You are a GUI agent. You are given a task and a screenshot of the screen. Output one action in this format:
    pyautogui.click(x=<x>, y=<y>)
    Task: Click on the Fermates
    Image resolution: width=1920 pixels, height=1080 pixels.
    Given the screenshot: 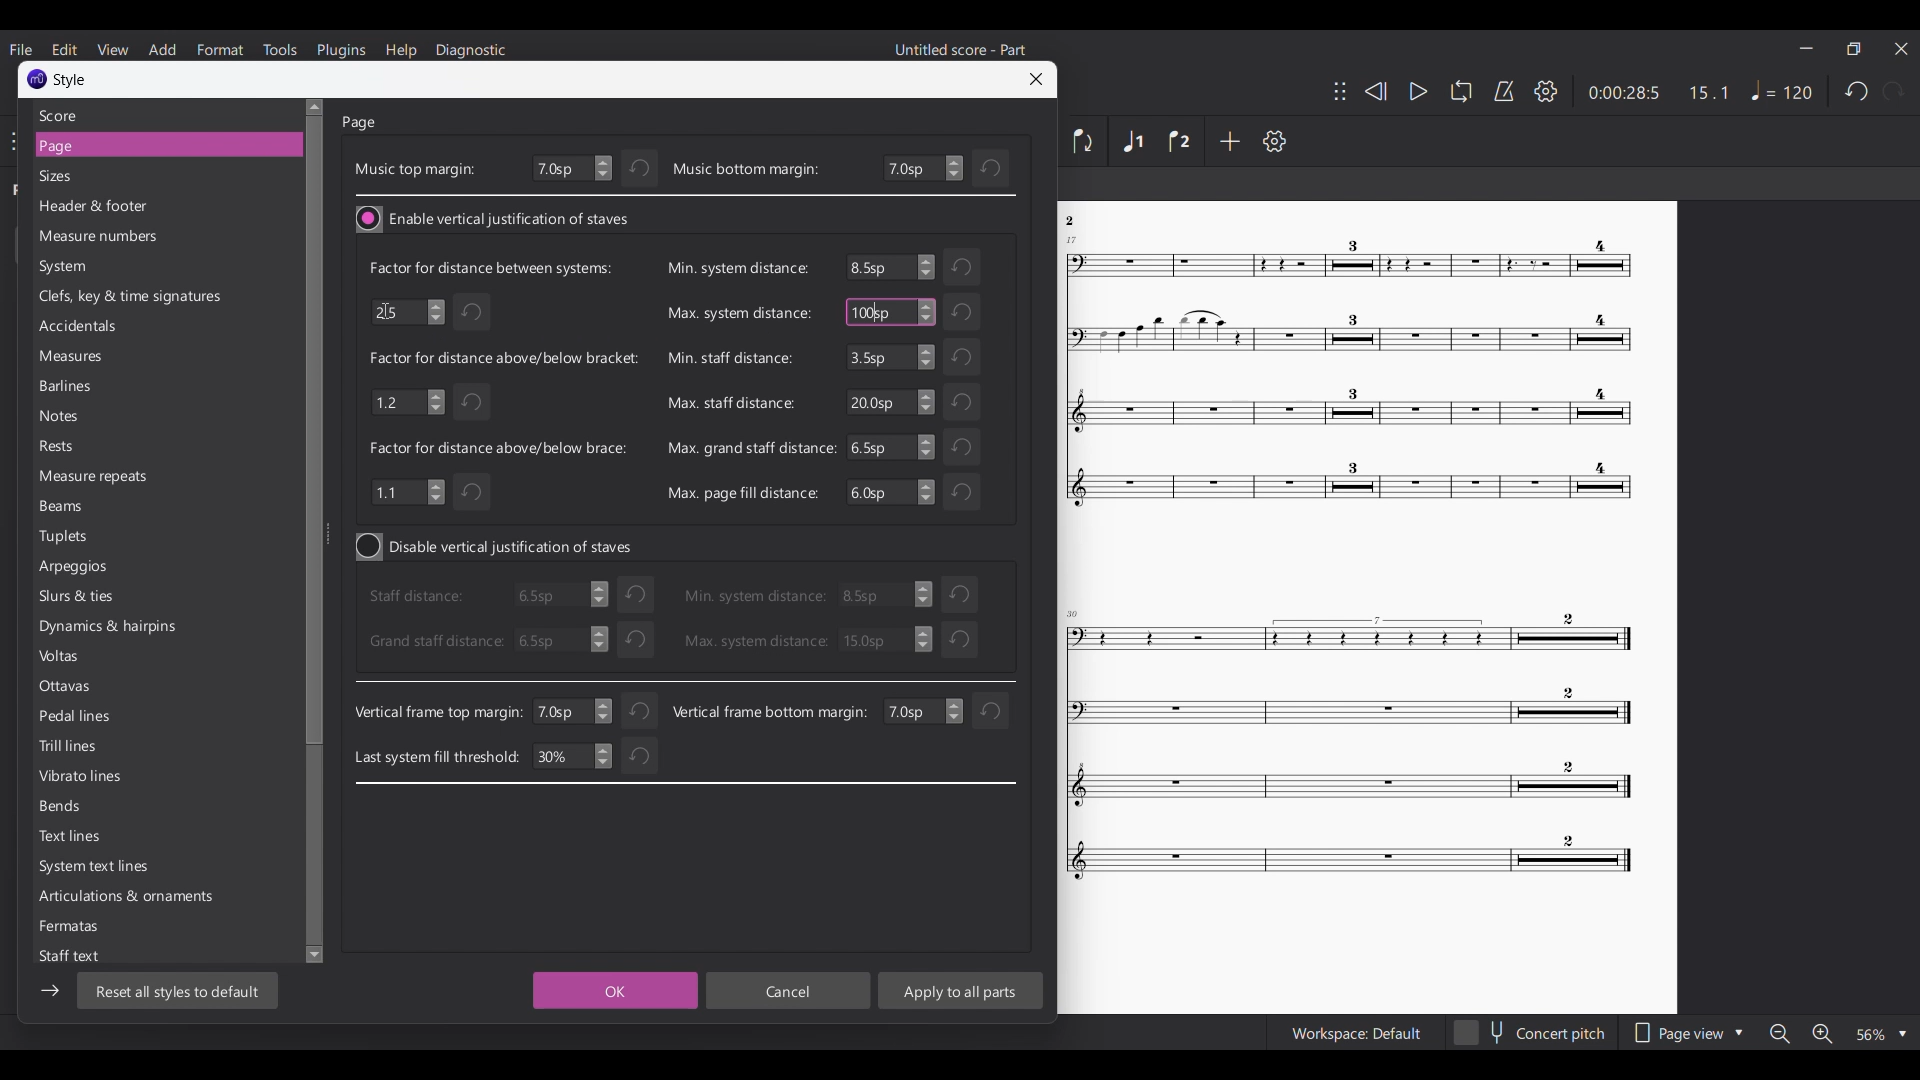 What is the action you would take?
    pyautogui.click(x=106, y=931)
    